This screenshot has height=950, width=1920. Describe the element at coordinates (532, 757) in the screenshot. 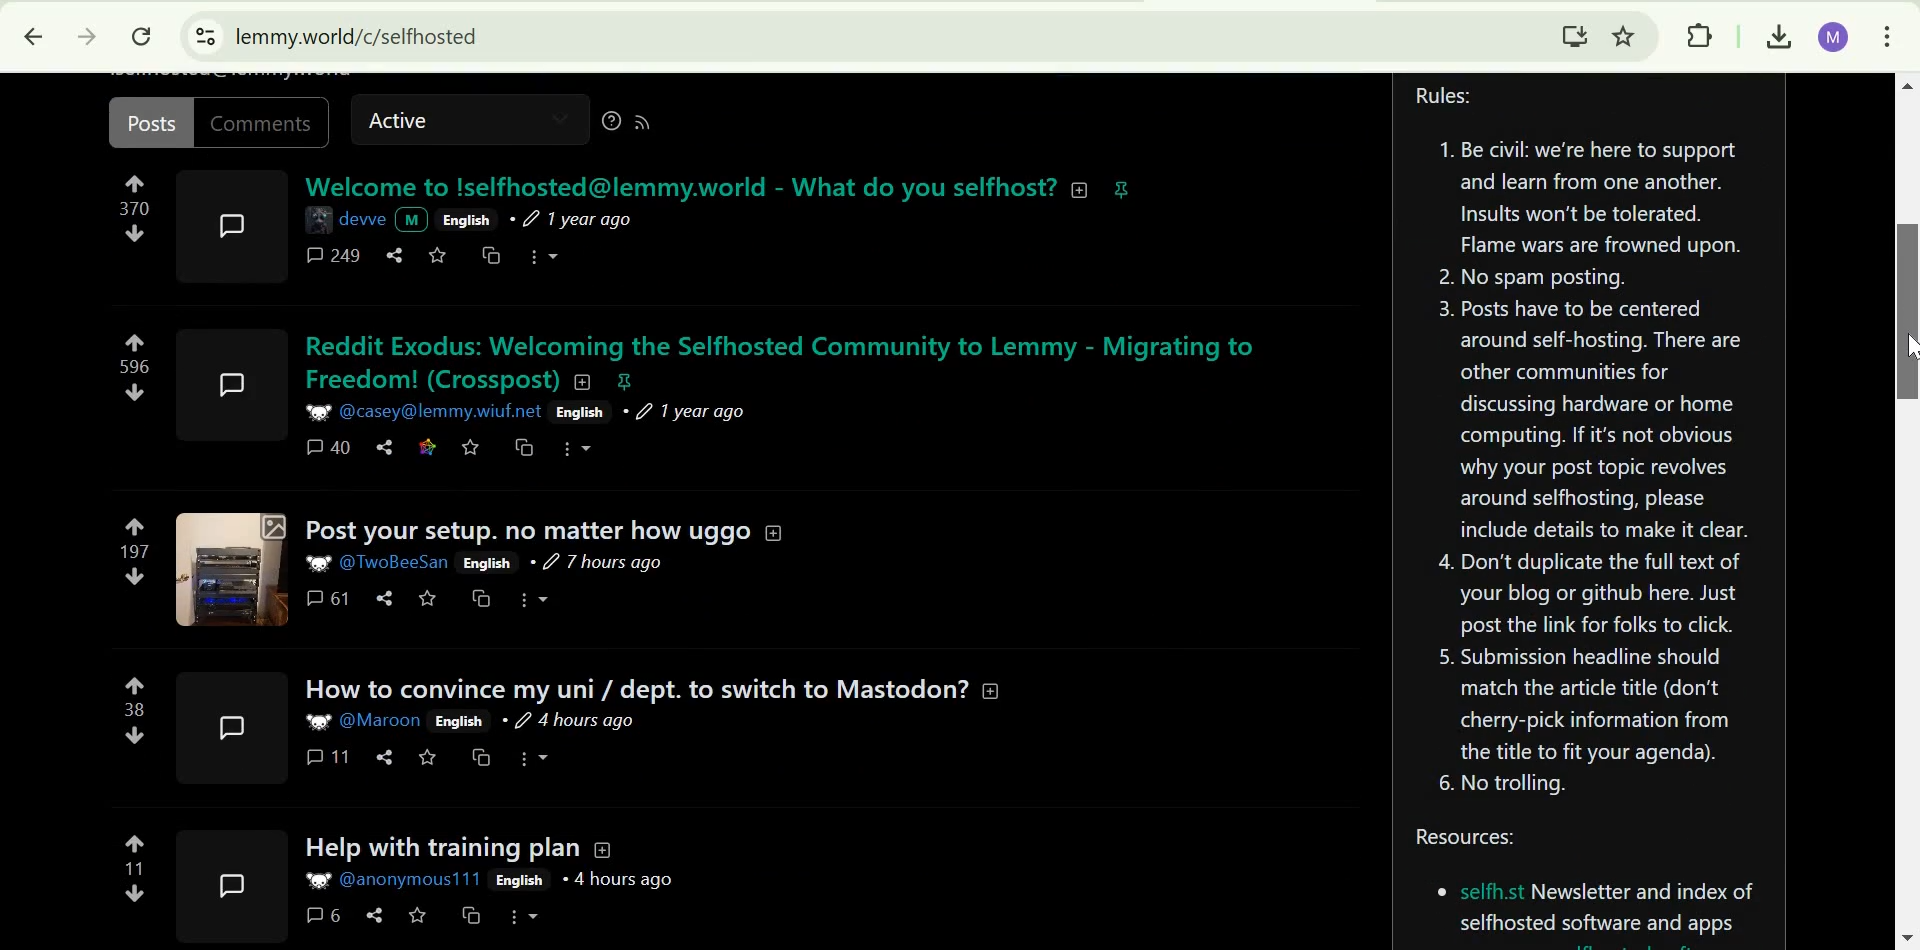

I see `more` at that location.